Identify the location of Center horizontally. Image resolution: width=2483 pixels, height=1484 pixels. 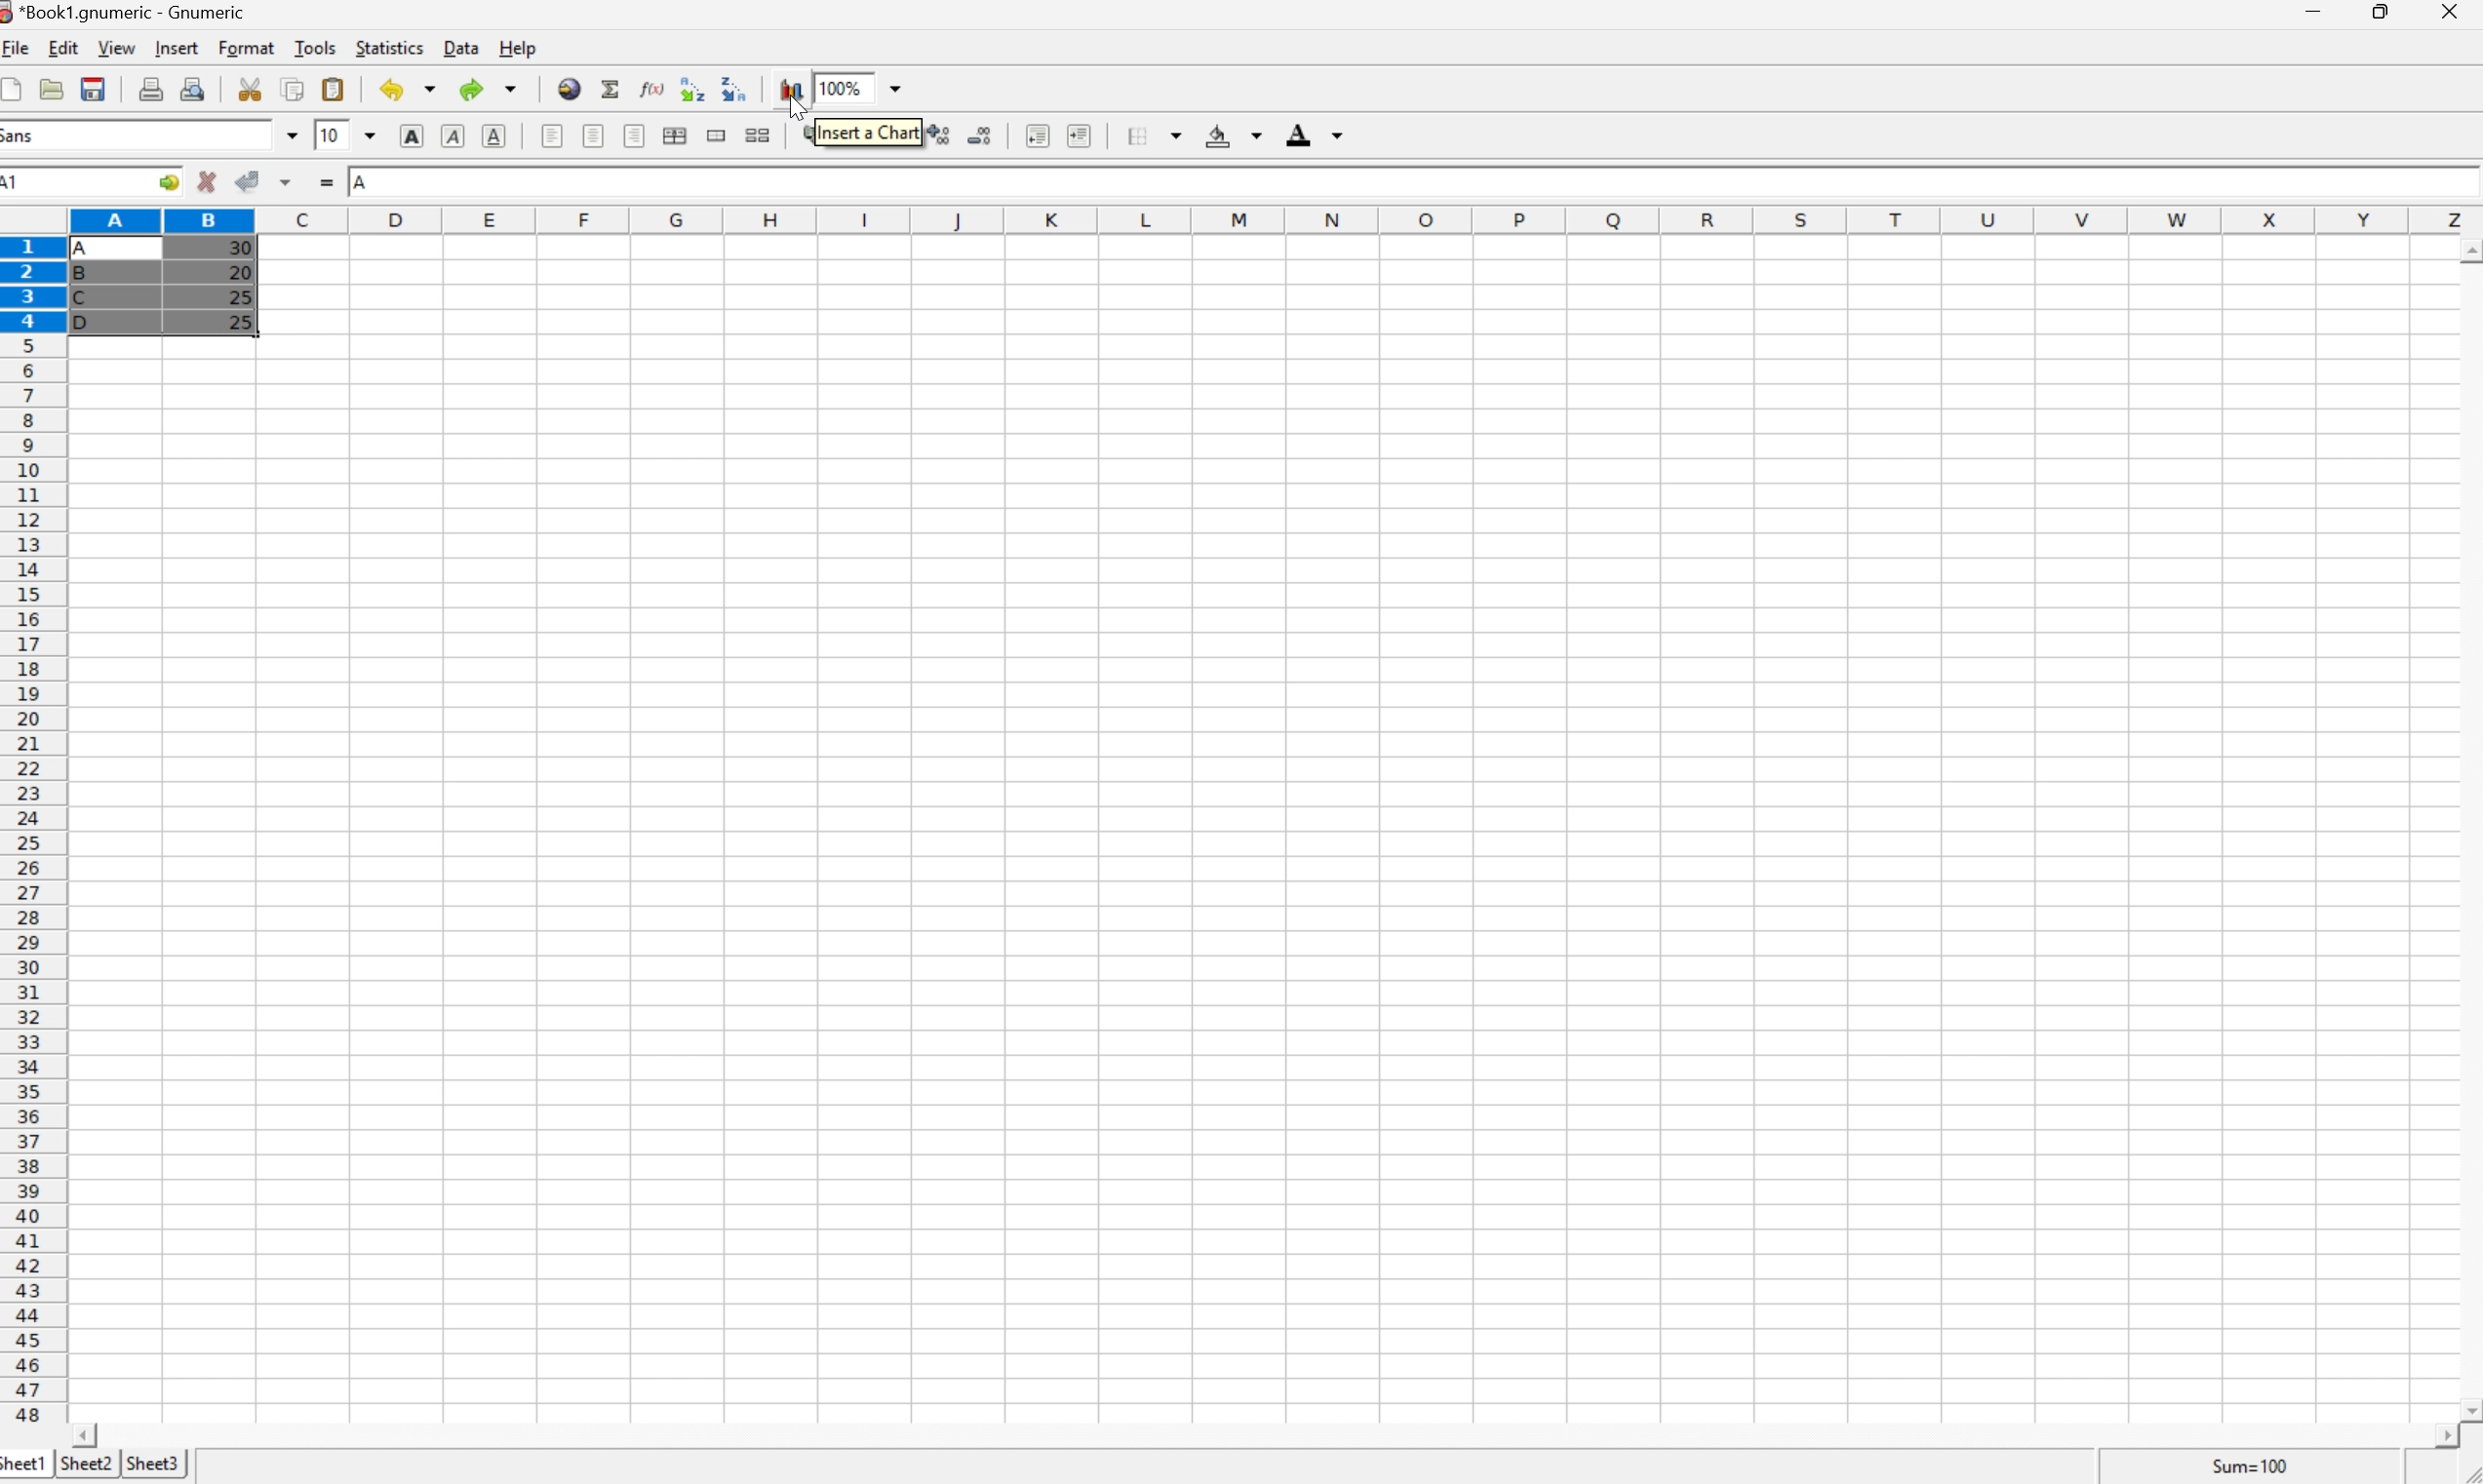
(596, 138).